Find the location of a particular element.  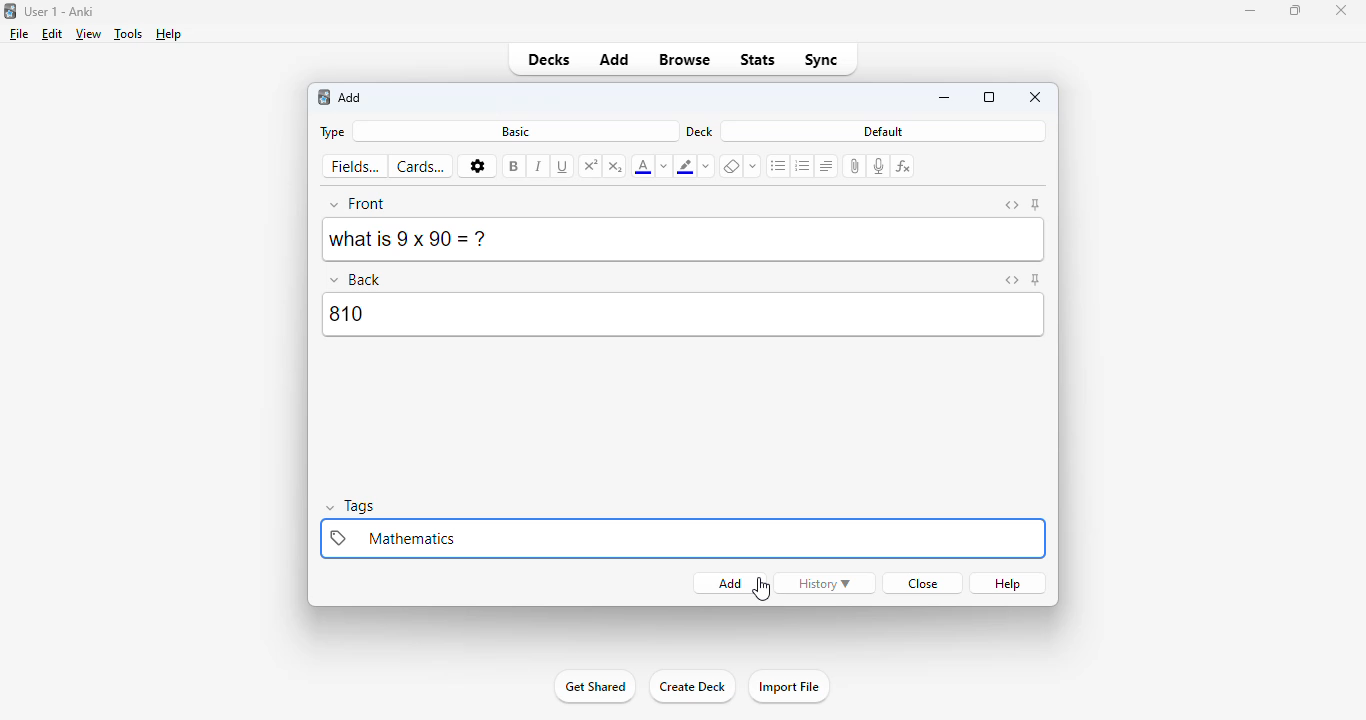

what is 9 x 90 = ? is located at coordinates (412, 239).